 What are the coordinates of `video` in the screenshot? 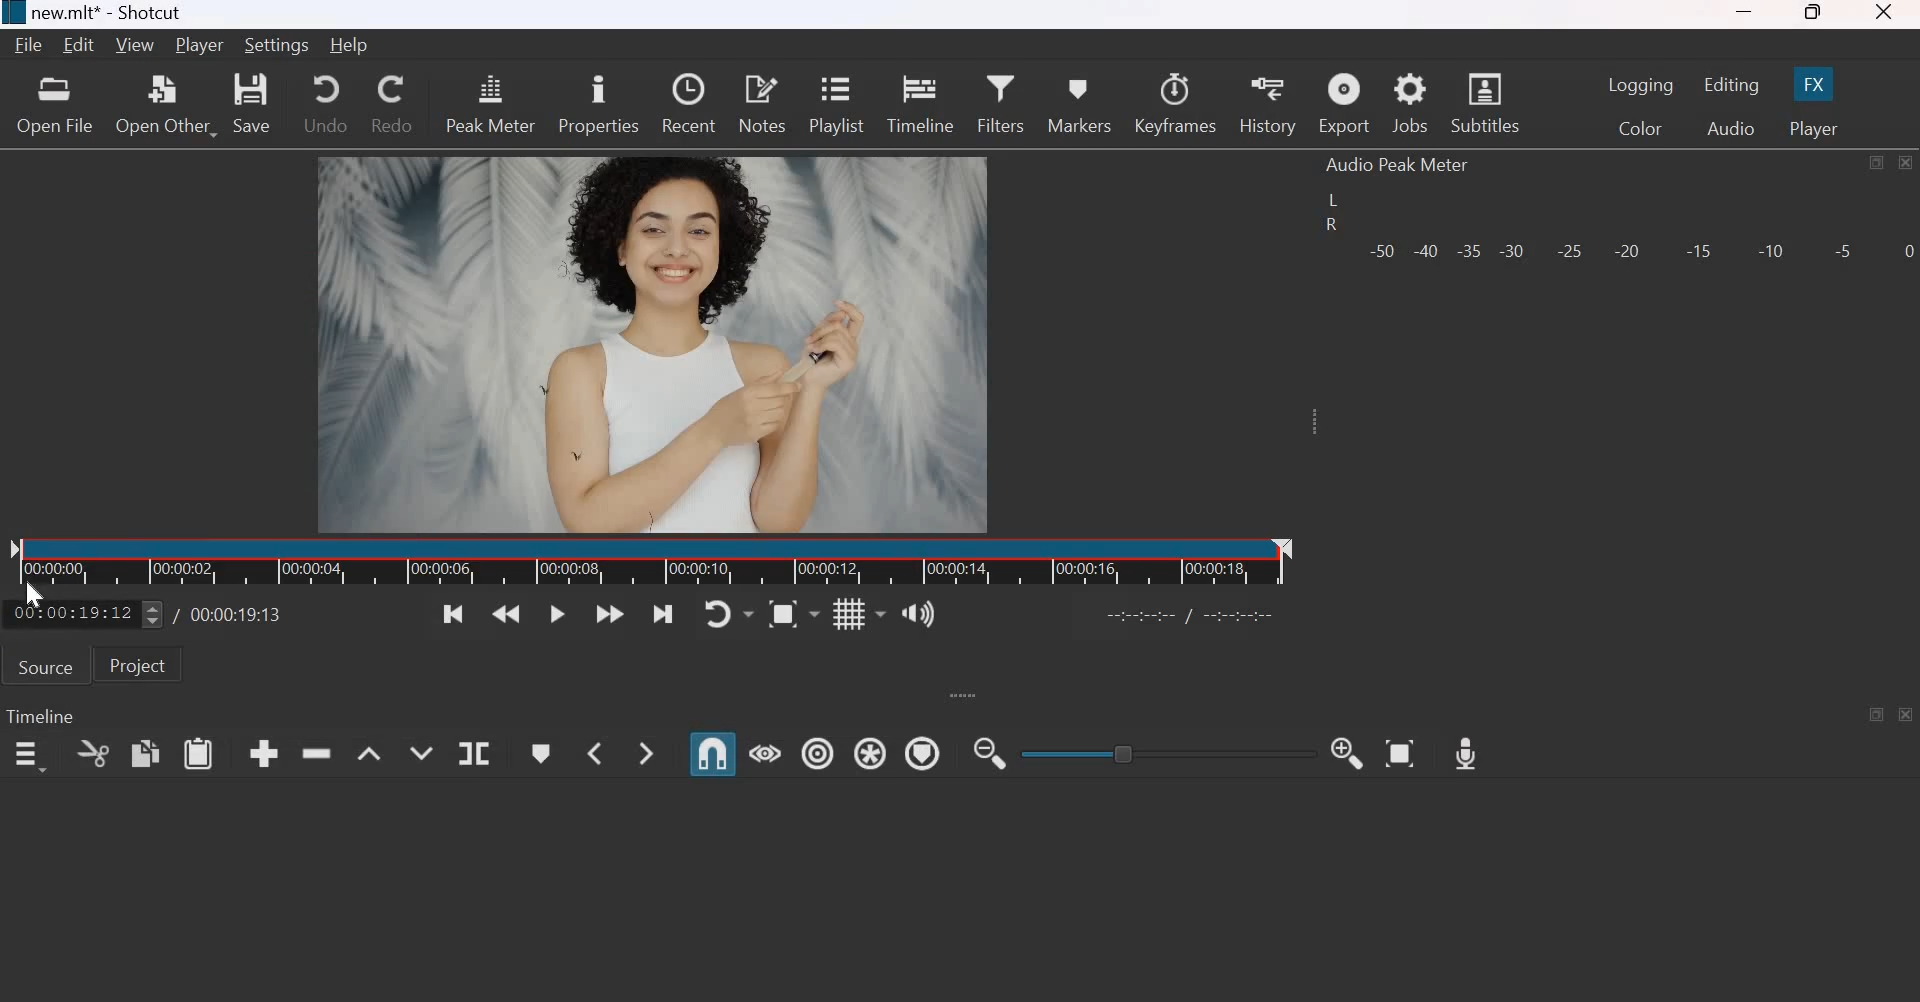 It's located at (657, 344).